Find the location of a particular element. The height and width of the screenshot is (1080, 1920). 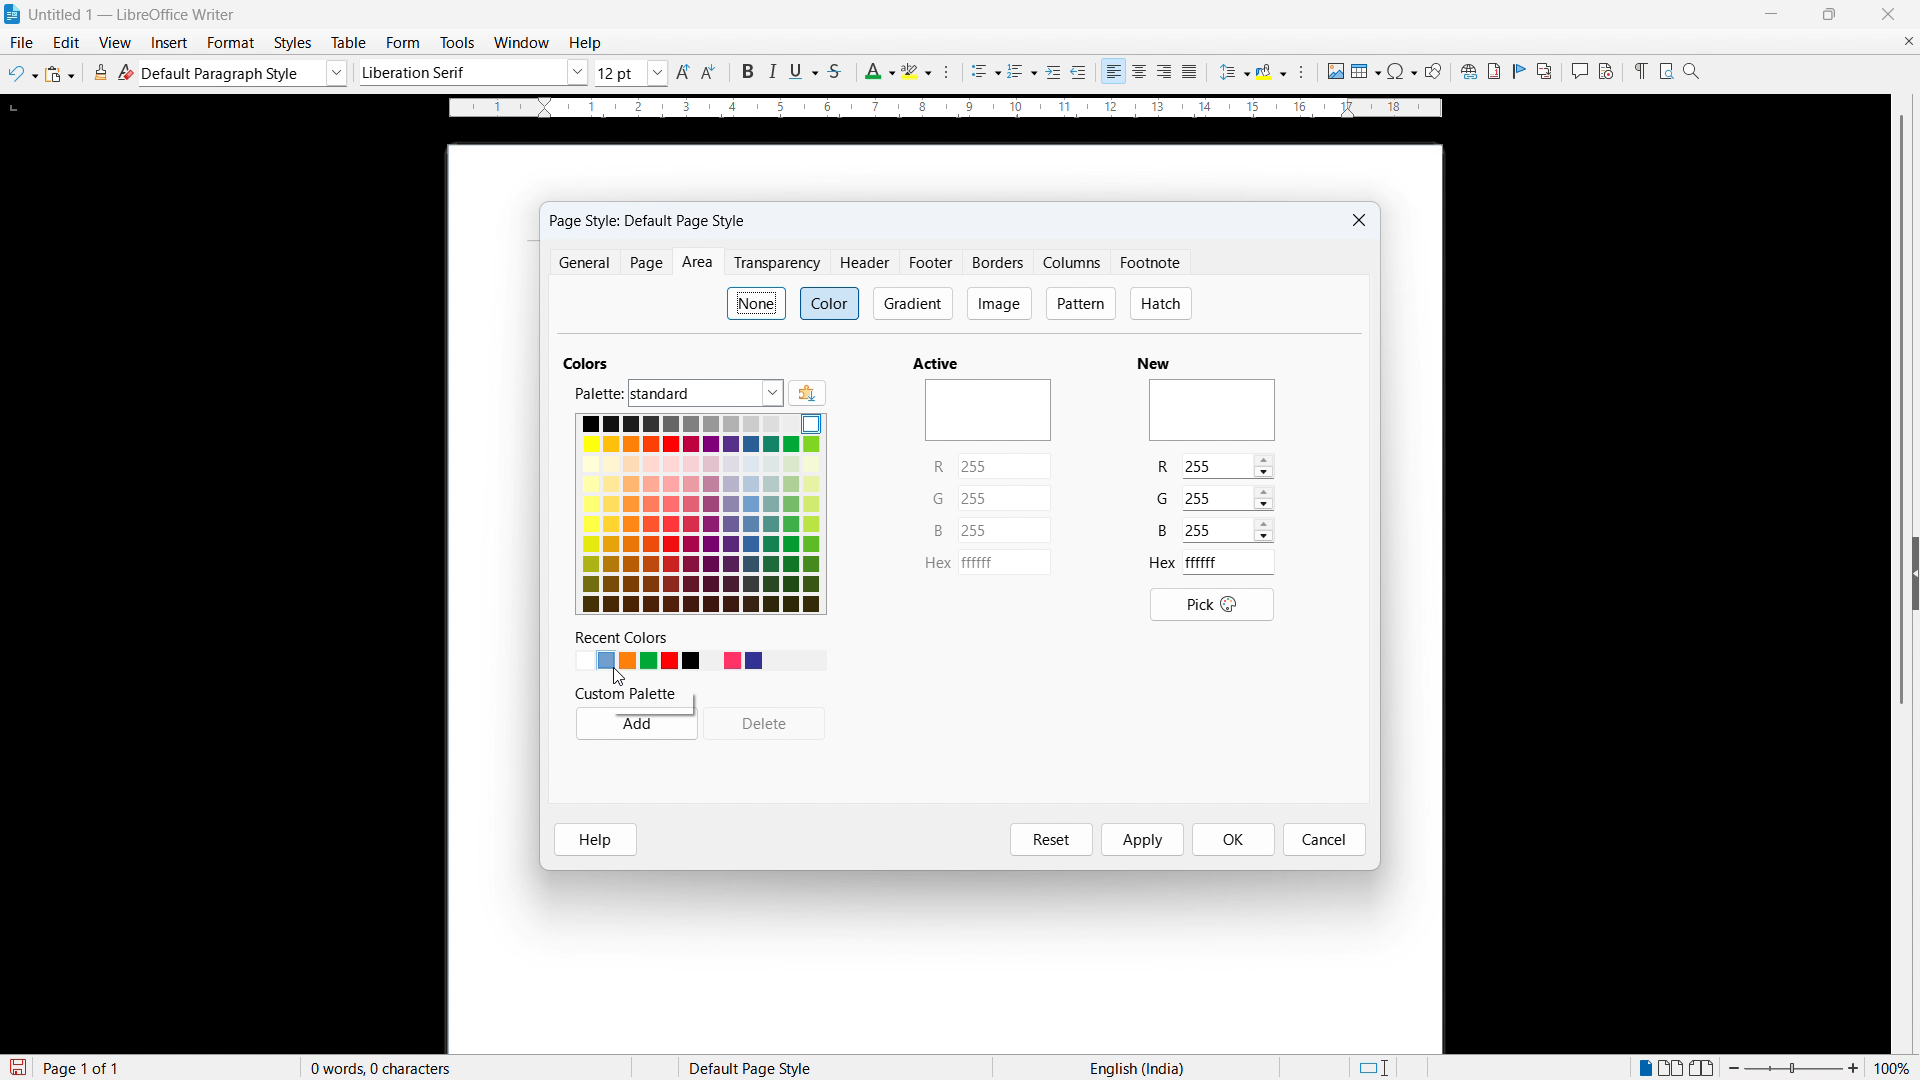

Window  is located at coordinates (520, 43).